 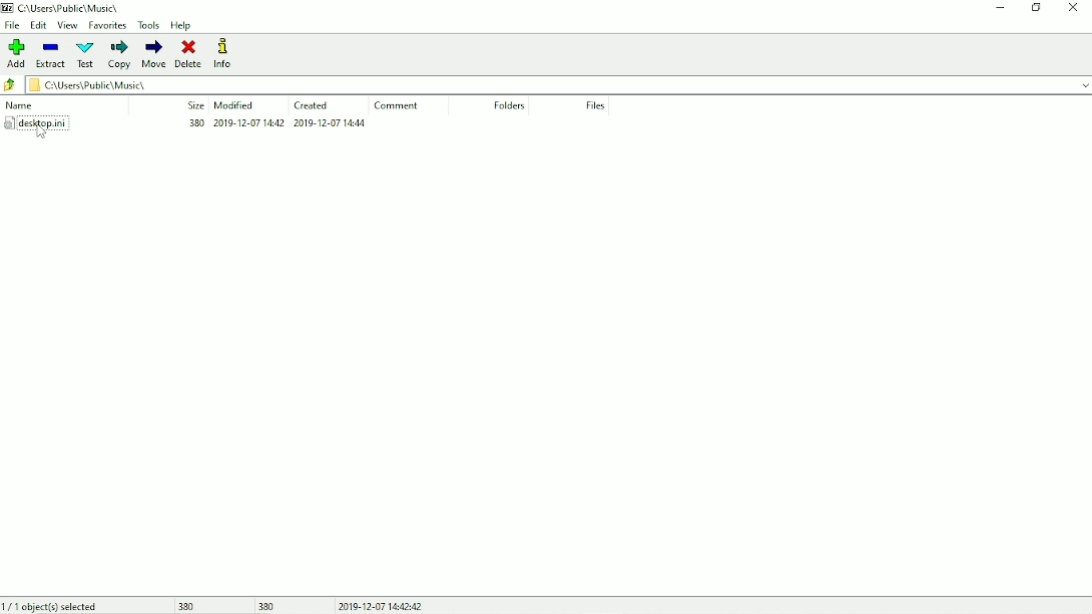 What do you see at coordinates (1001, 8) in the screenshot?
I see `Minimize` at bounding box center [1001, 8].